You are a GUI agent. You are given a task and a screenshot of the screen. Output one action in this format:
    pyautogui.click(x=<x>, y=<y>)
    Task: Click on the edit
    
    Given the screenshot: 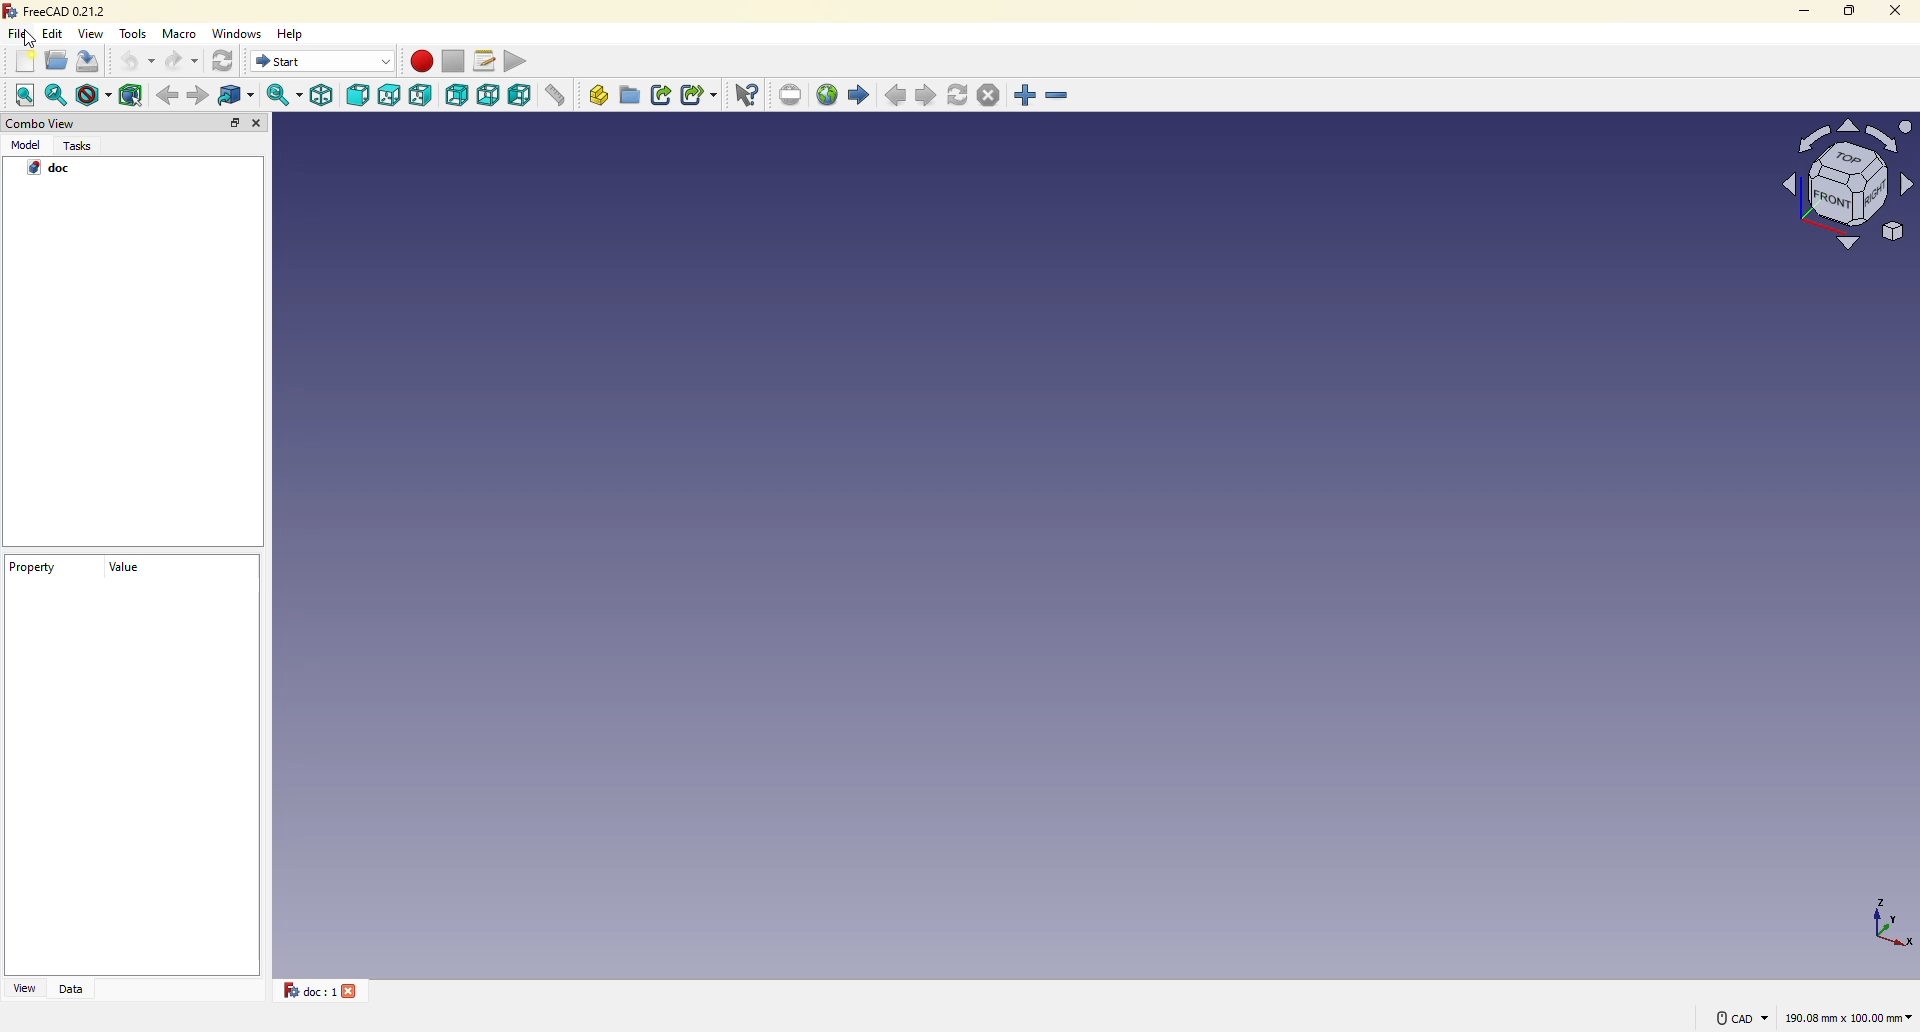 What is the action you would take?
    pyautogui.click(x=55, y=33)
    